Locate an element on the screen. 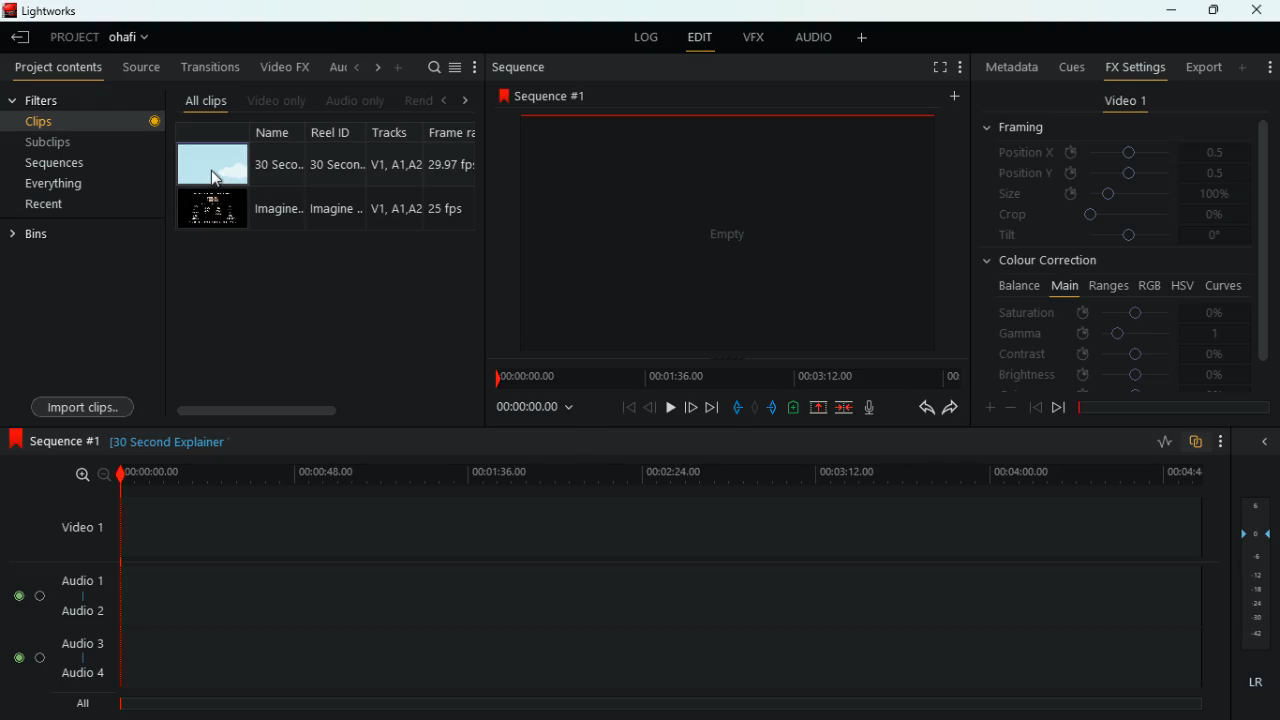 The image size is (1280, 720). ranges is located at coordinates (1106, 286).